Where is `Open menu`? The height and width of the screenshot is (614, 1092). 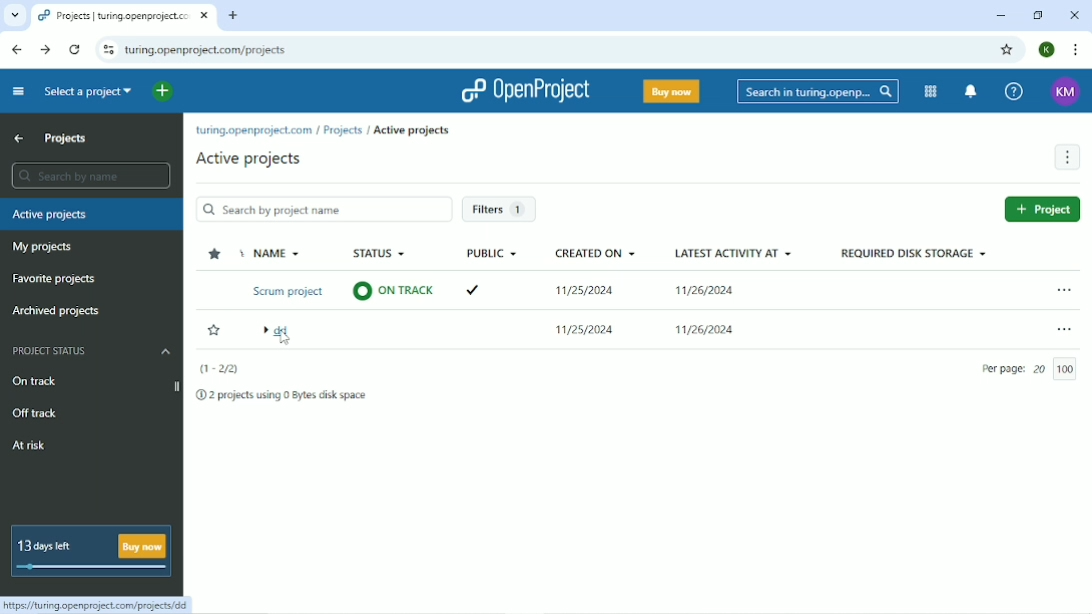
Open menu is located at coordinates (1065, 329).